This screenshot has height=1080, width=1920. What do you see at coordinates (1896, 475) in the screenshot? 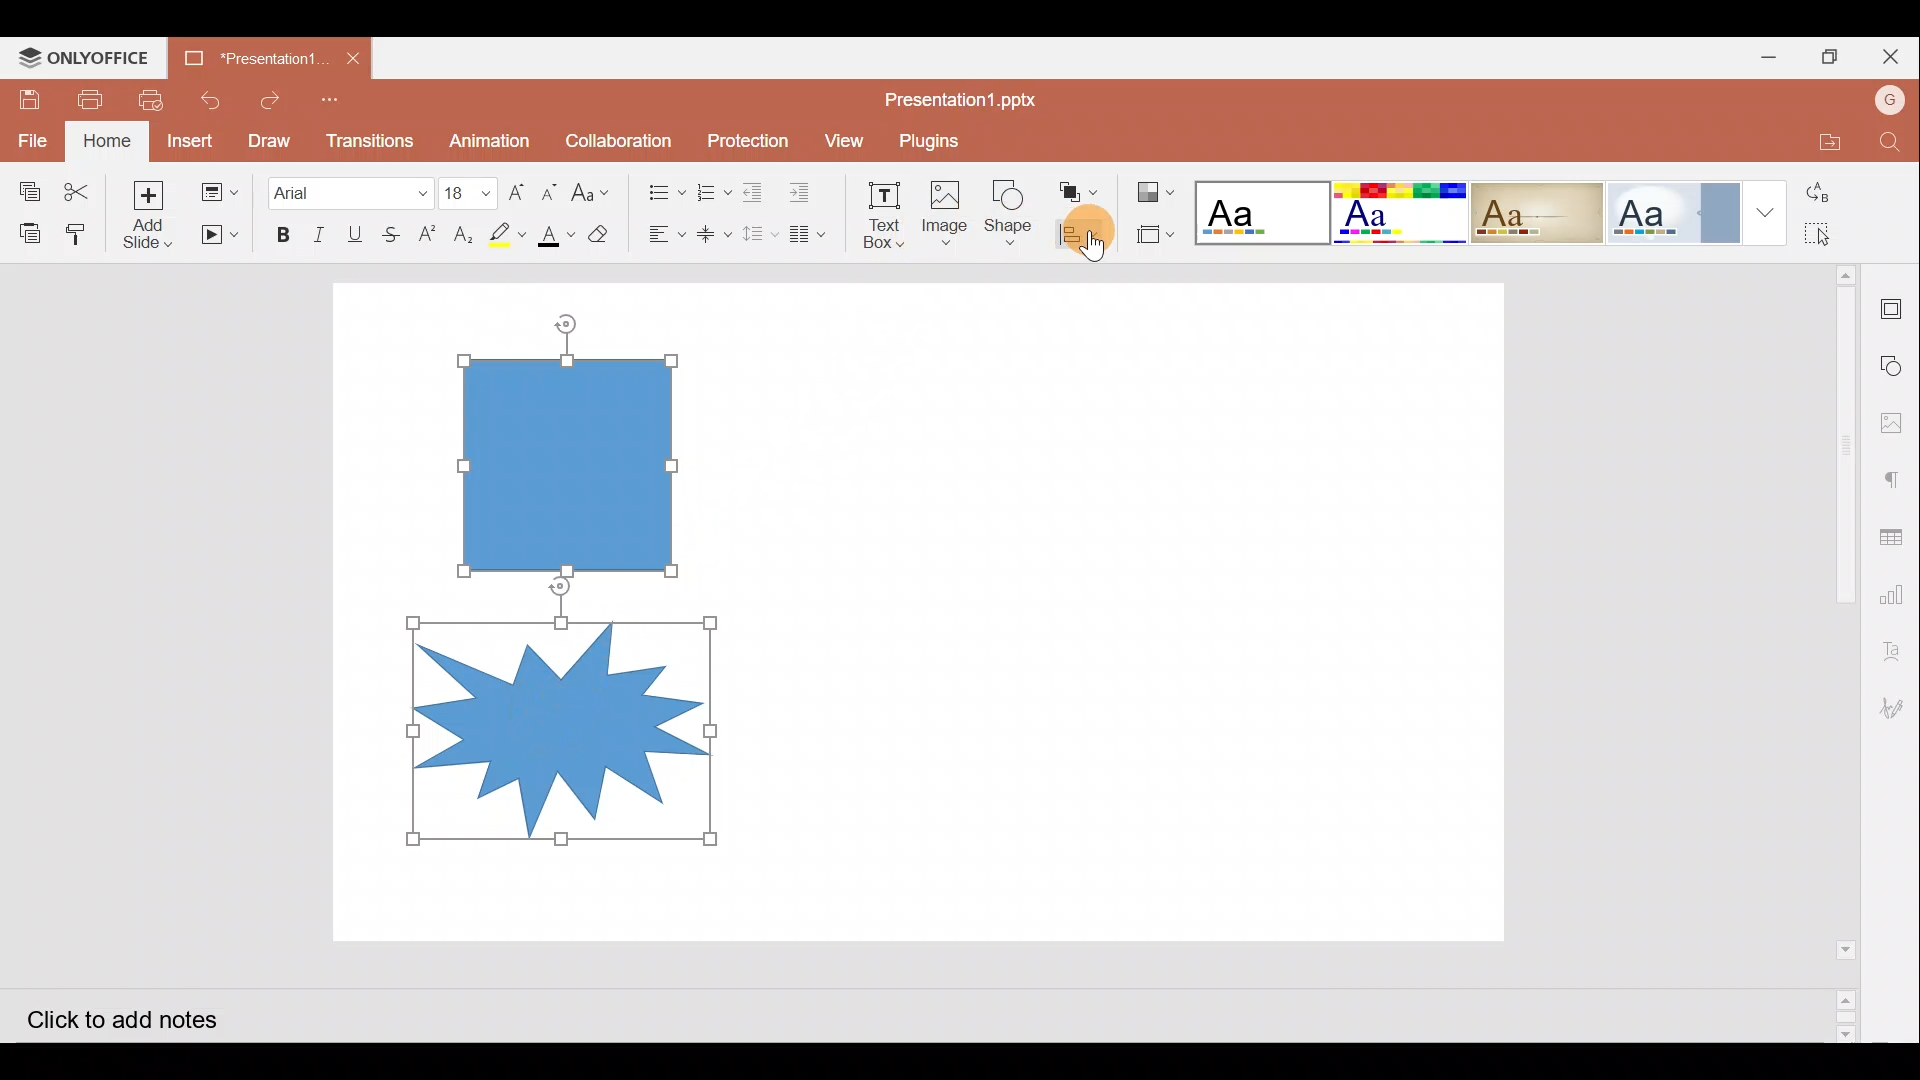
I see `Paragraph settings` at bounding box center [1896, 475].